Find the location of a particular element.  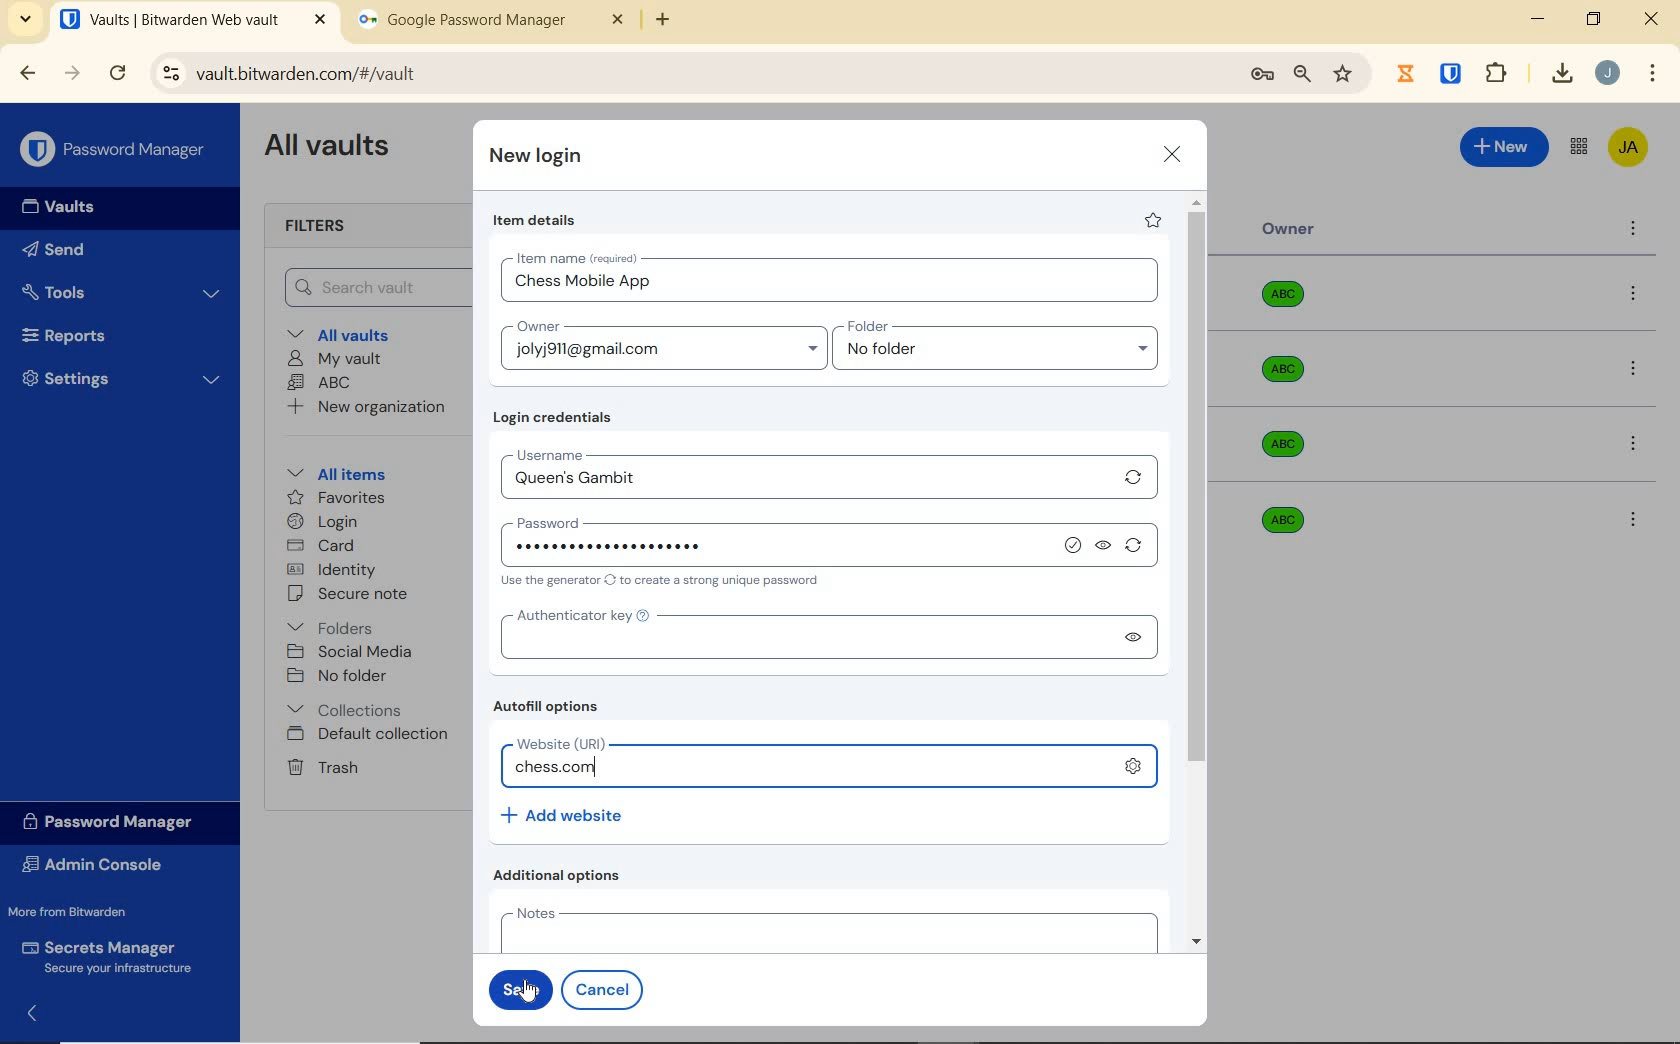

ABC is located at coordinates (319, 382).